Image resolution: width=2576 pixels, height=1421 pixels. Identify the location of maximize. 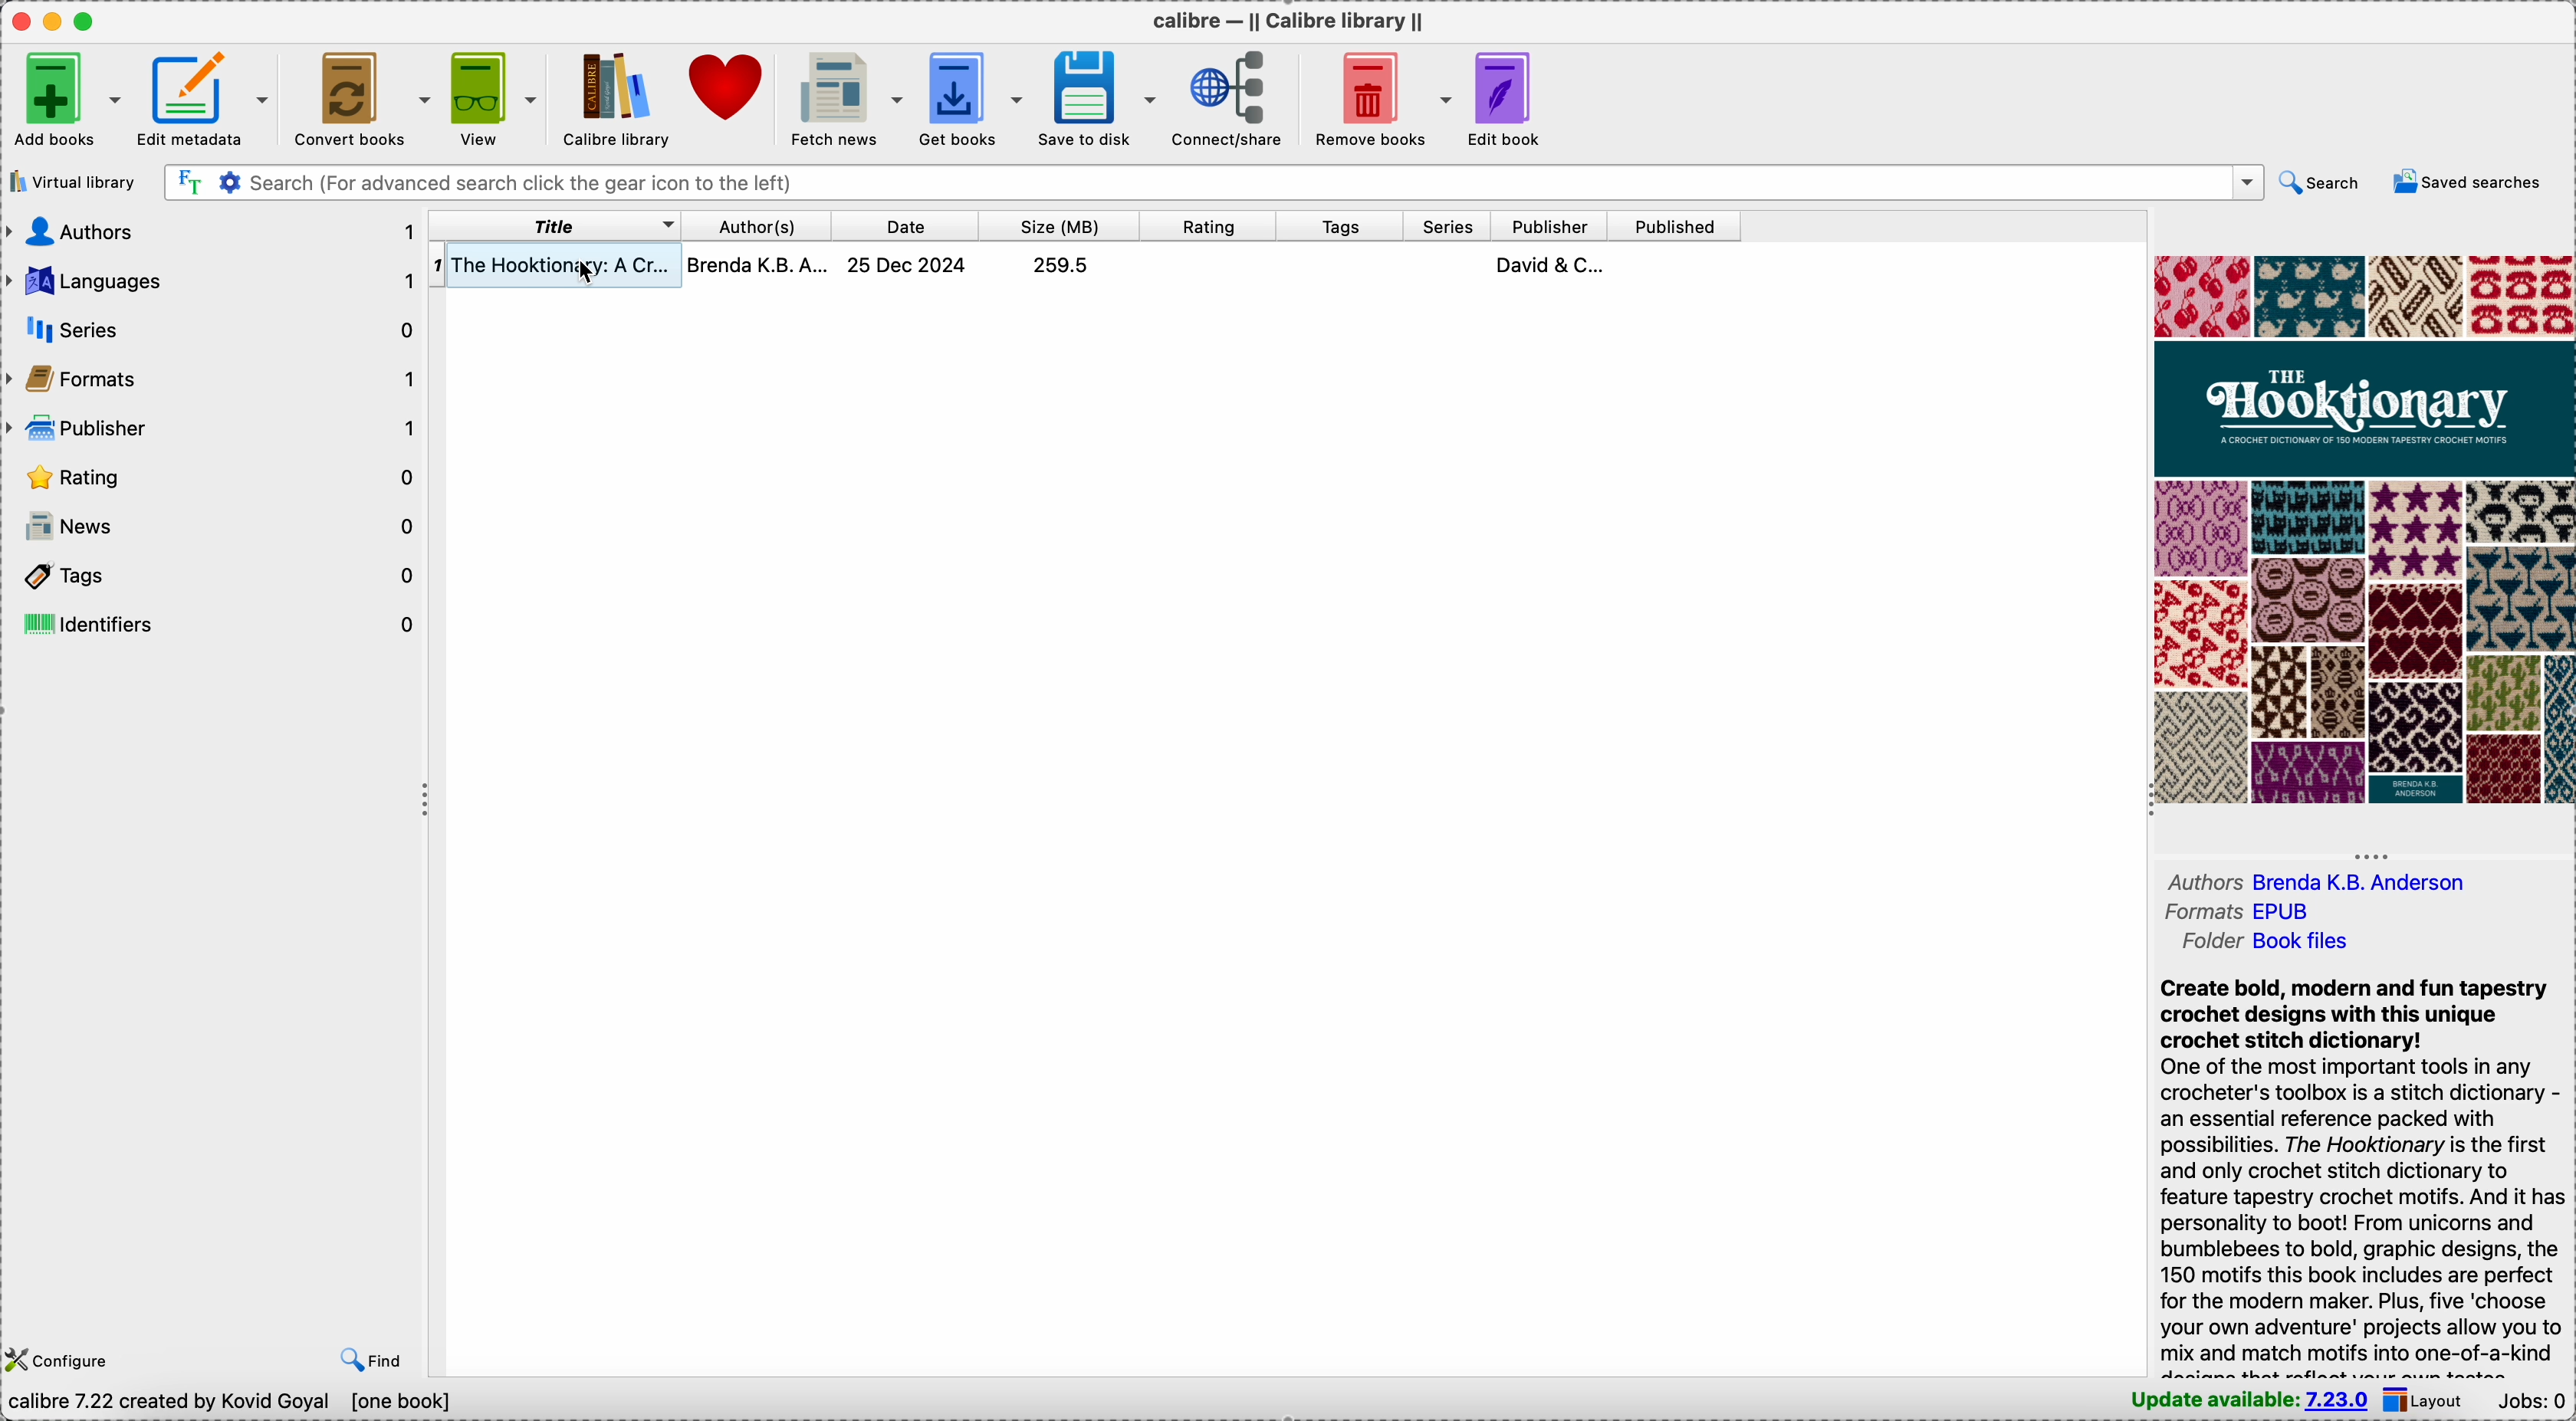
(89, 21).